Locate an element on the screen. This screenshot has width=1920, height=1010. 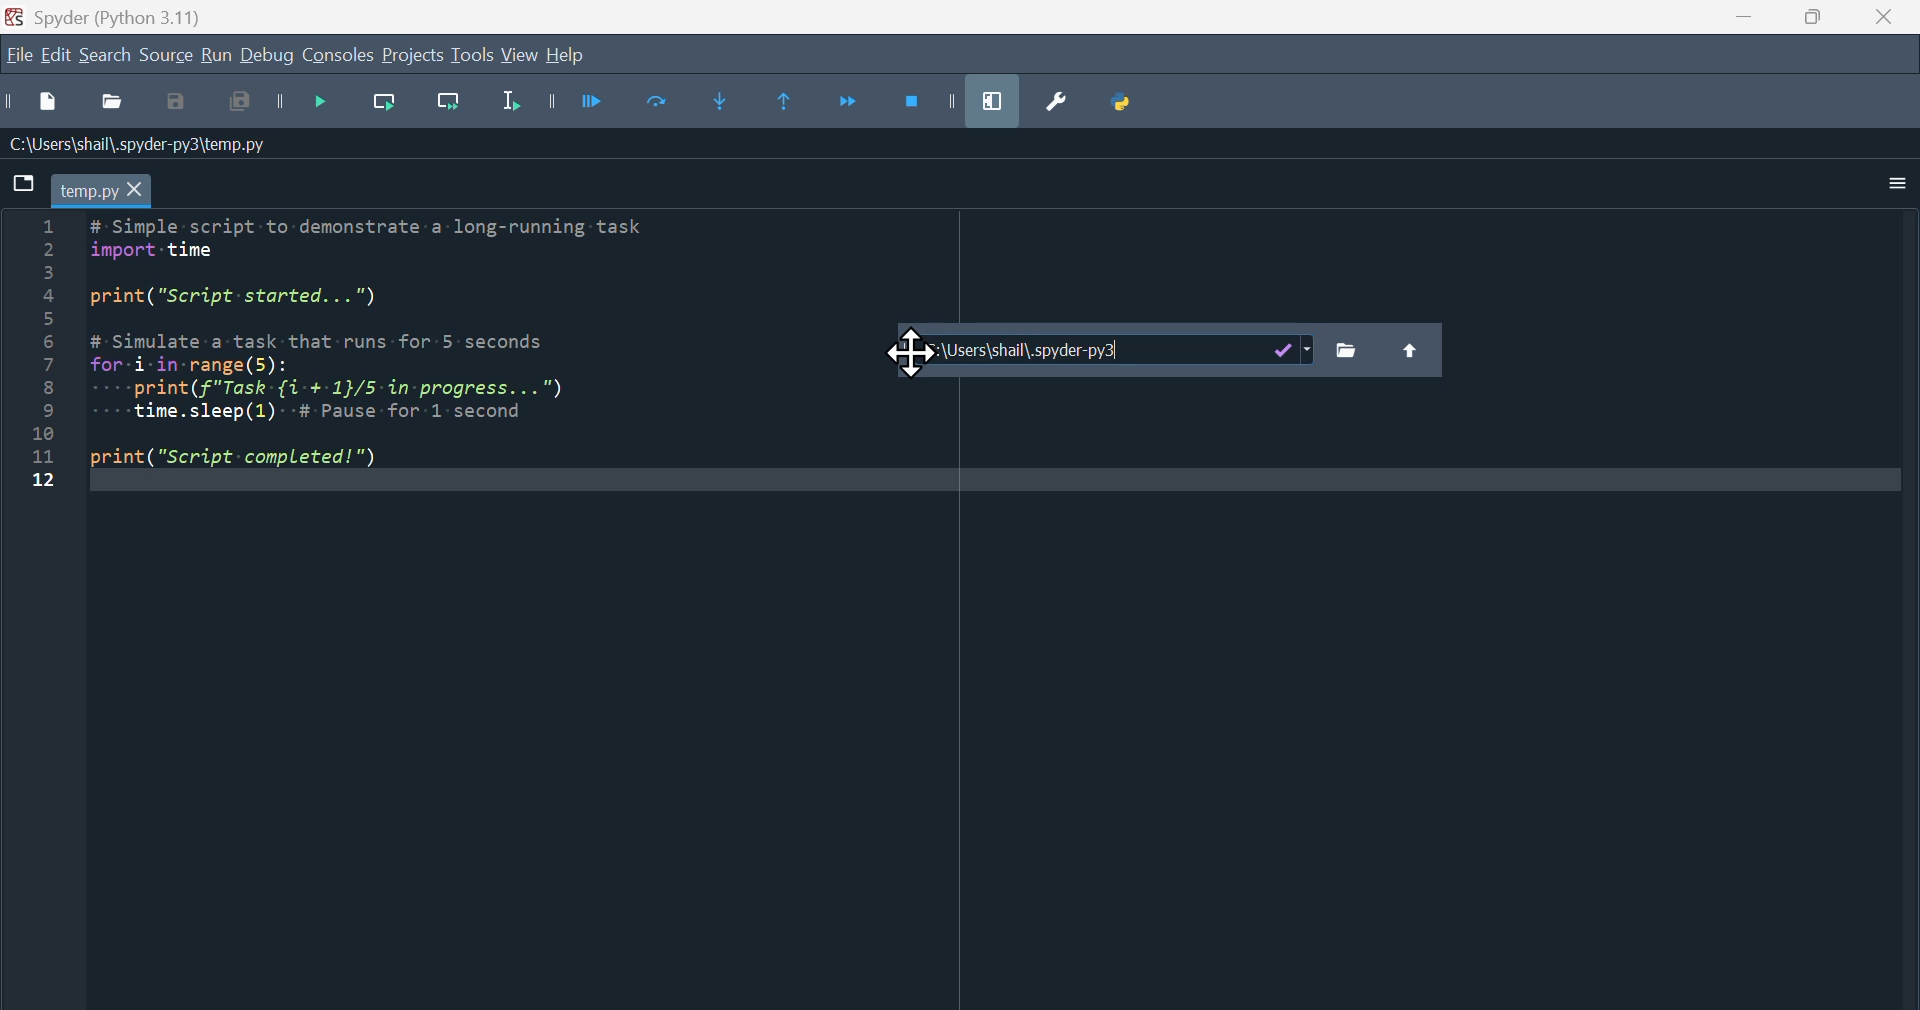
Filename is located at coordinates (100, 188).